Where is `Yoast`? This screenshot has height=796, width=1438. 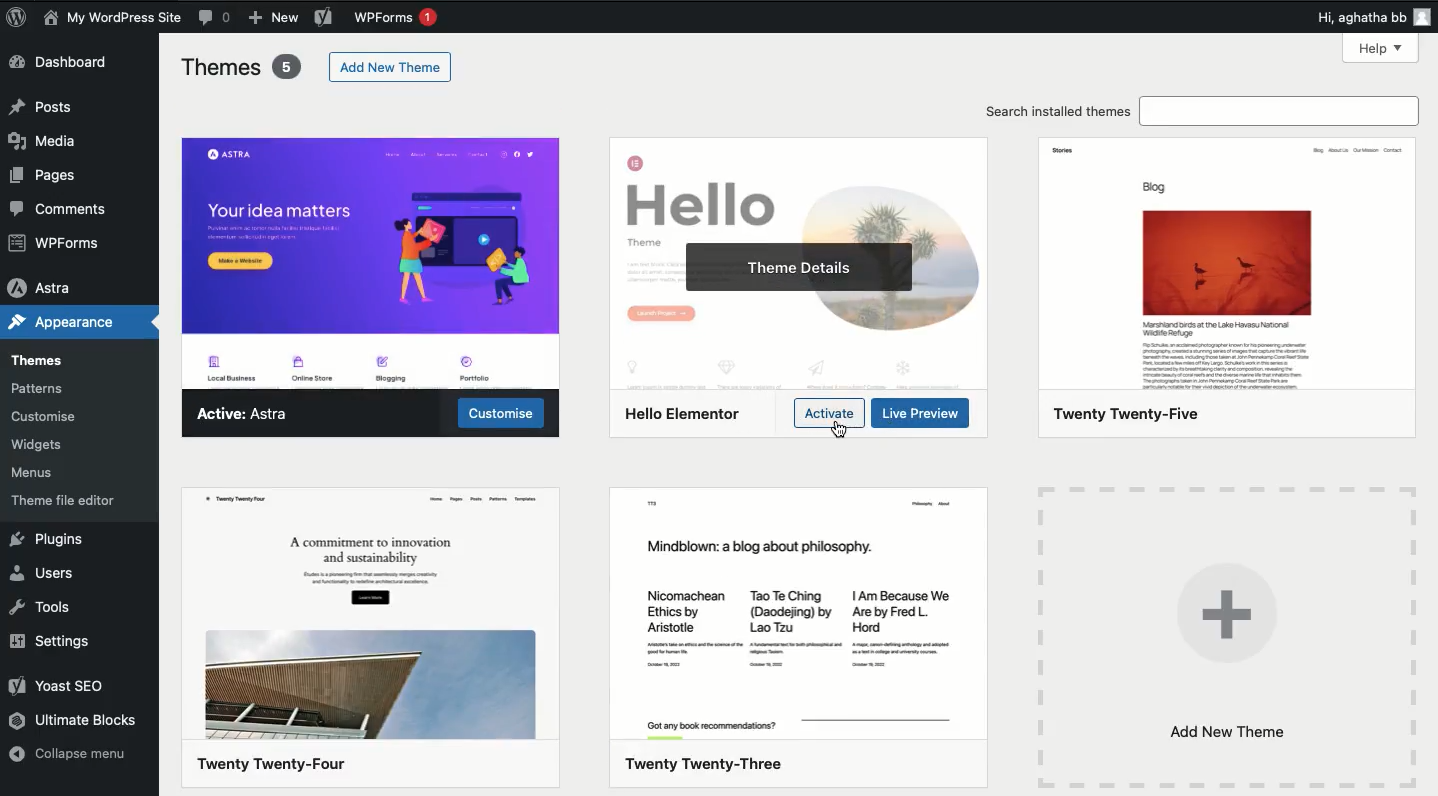 Yoast is located at coordinates (68, 688).